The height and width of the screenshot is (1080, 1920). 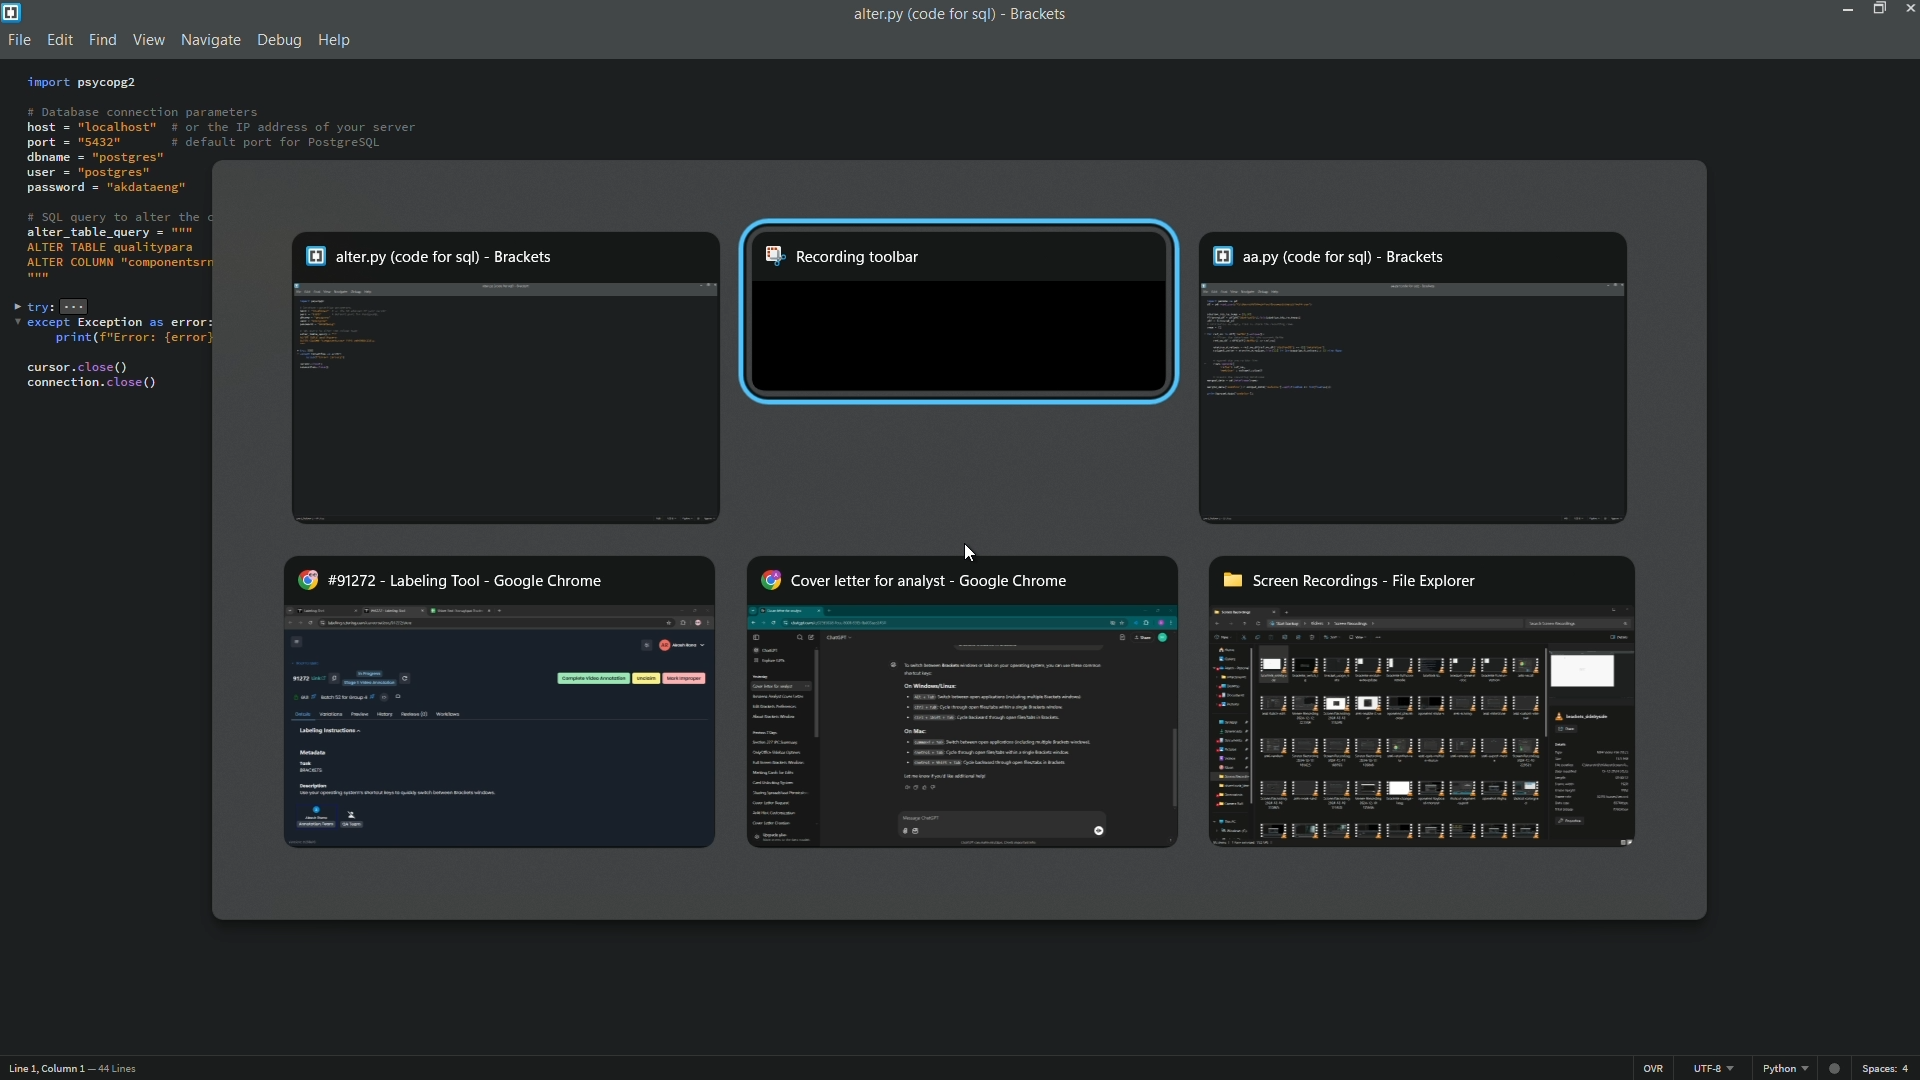 What do you see at coordinates (970, 553) in the screenshot?
I see `Cursor` at bounding box center [970, 553].